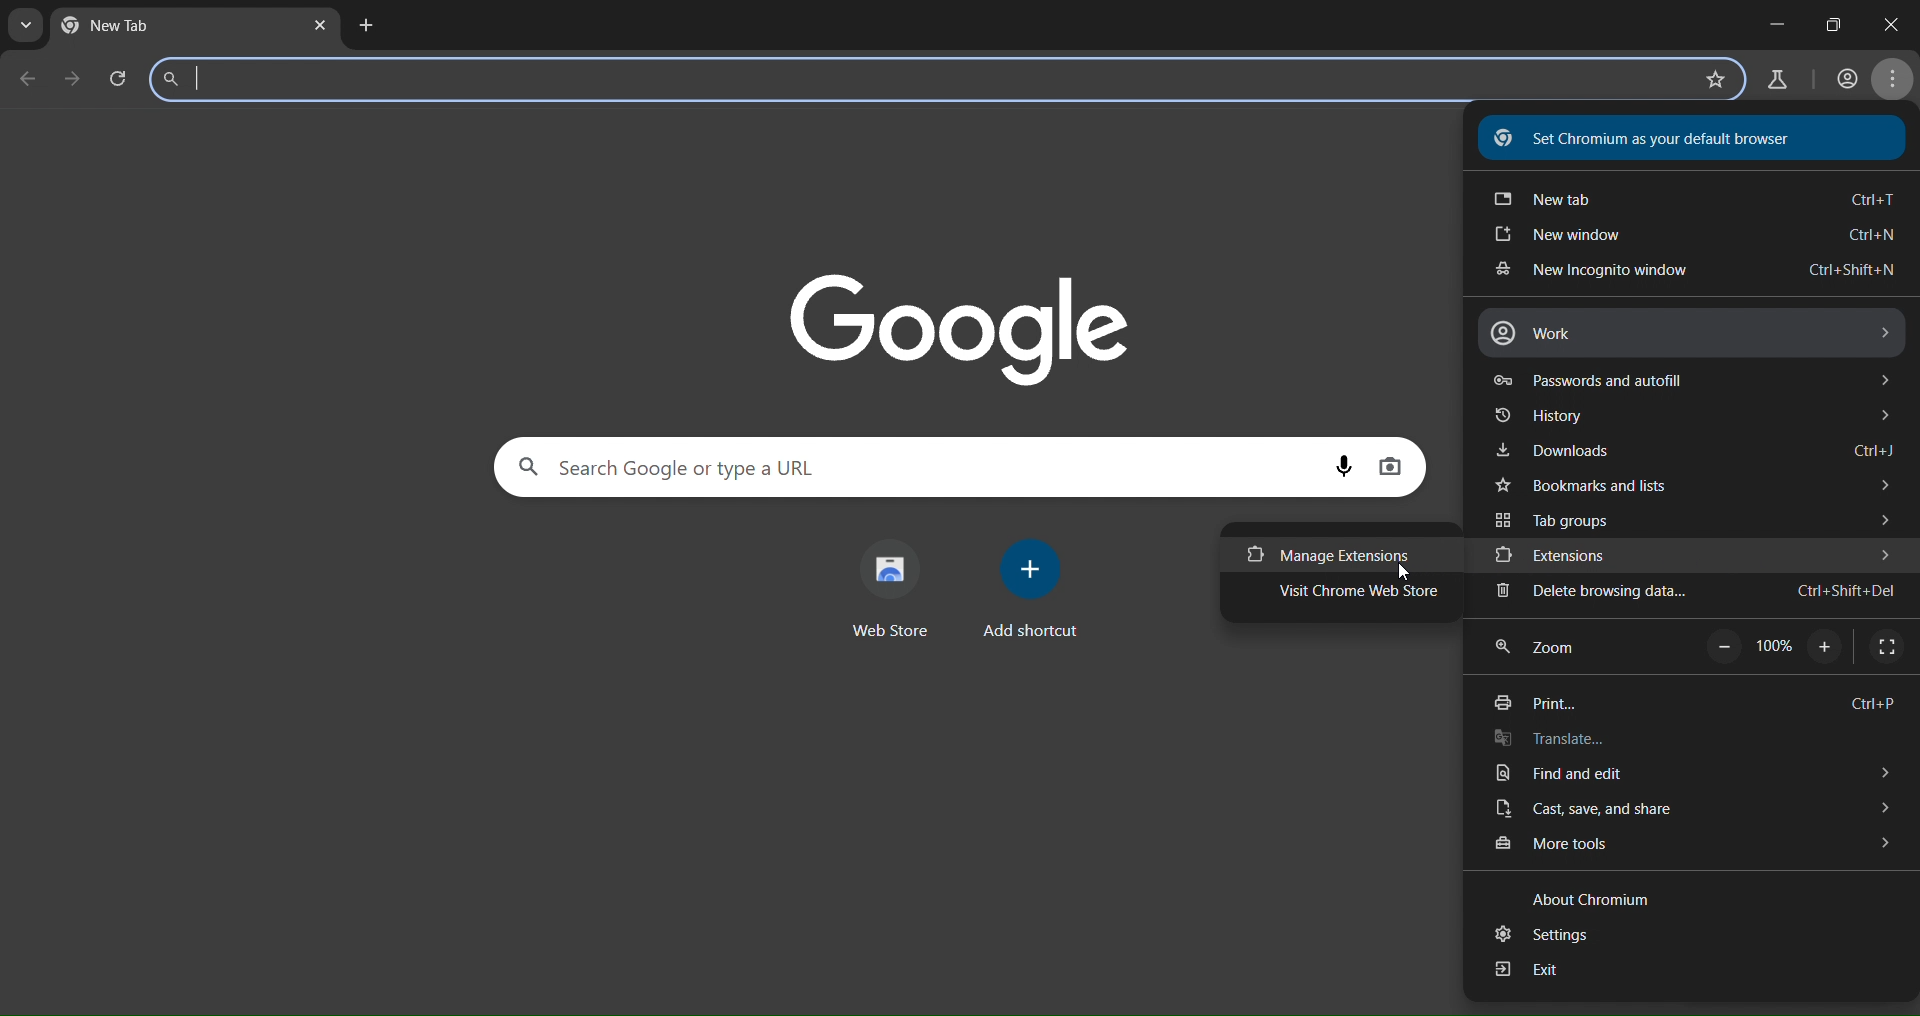 The height and width of the screenshot is (1016, 1920). I want to click on new tab, so click(365, 26).